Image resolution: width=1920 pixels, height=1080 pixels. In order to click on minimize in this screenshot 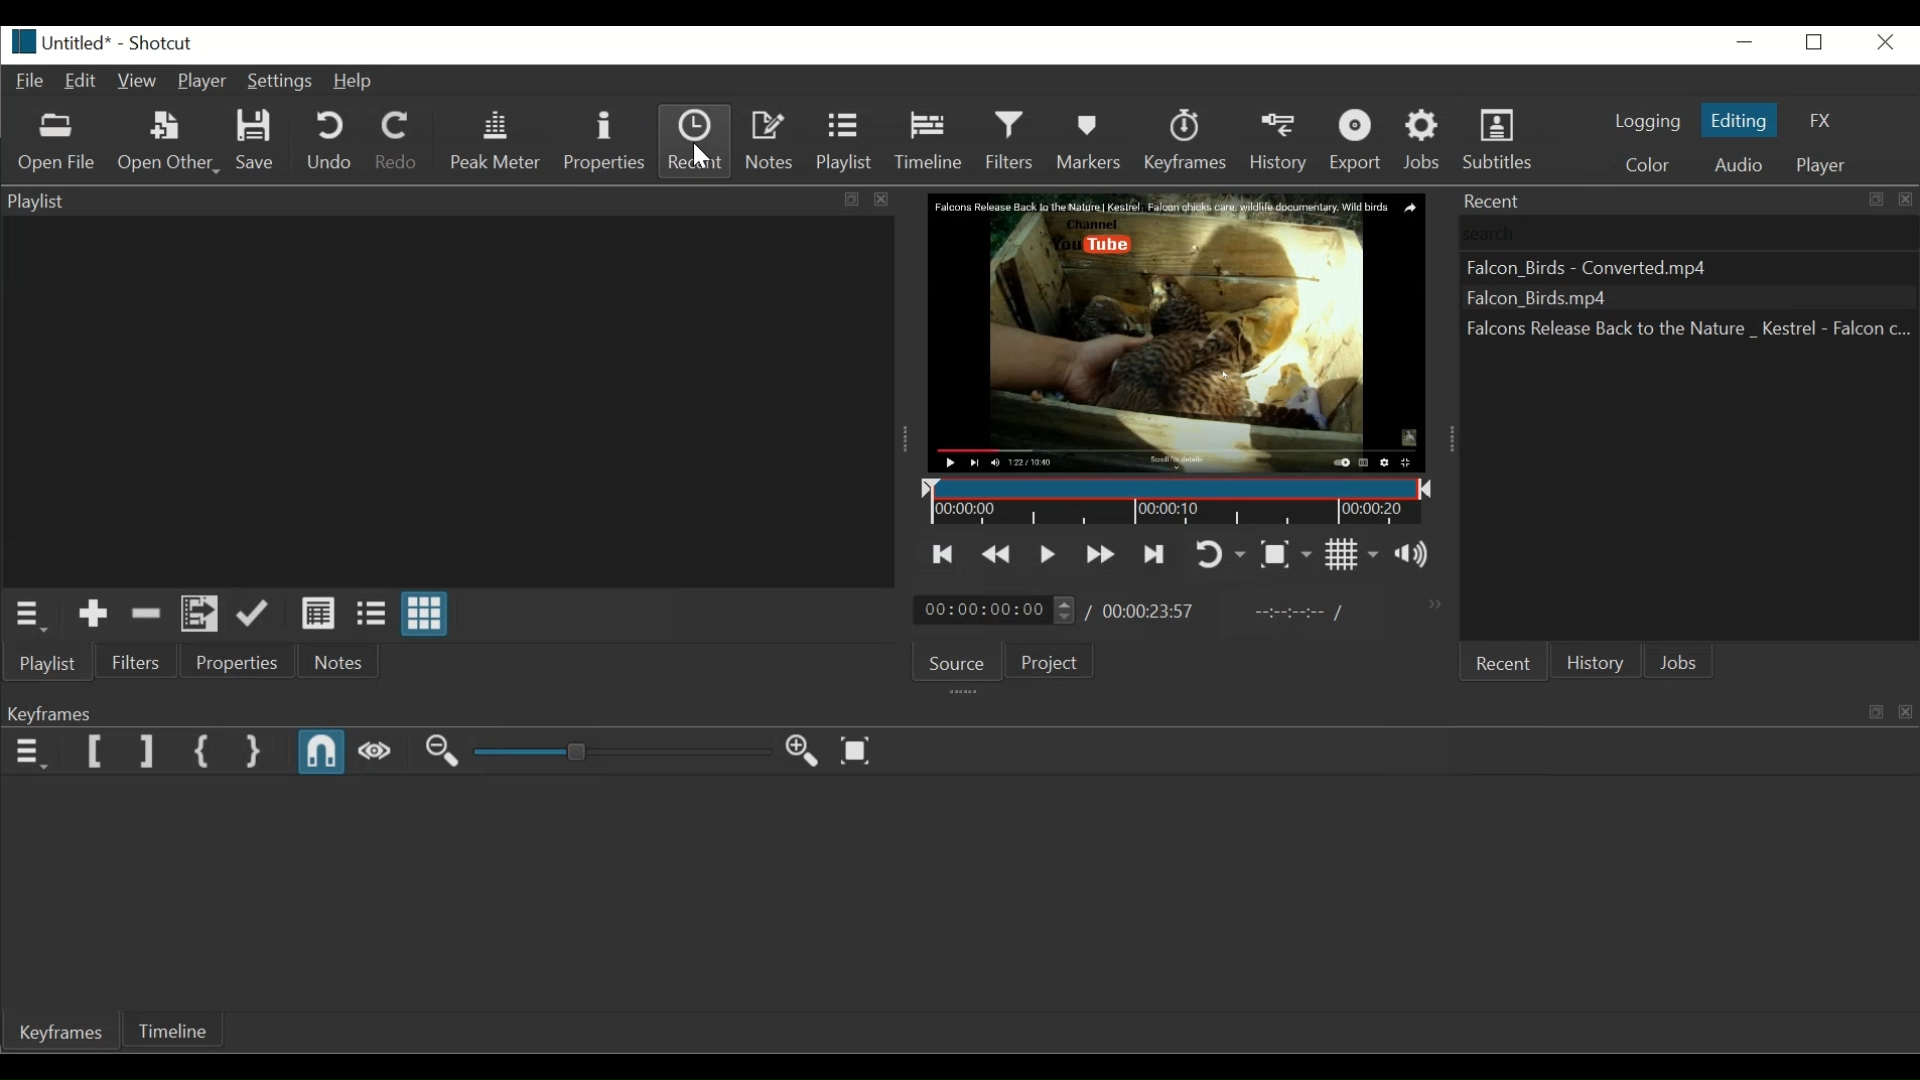, I will do `click(1728, 39)`.